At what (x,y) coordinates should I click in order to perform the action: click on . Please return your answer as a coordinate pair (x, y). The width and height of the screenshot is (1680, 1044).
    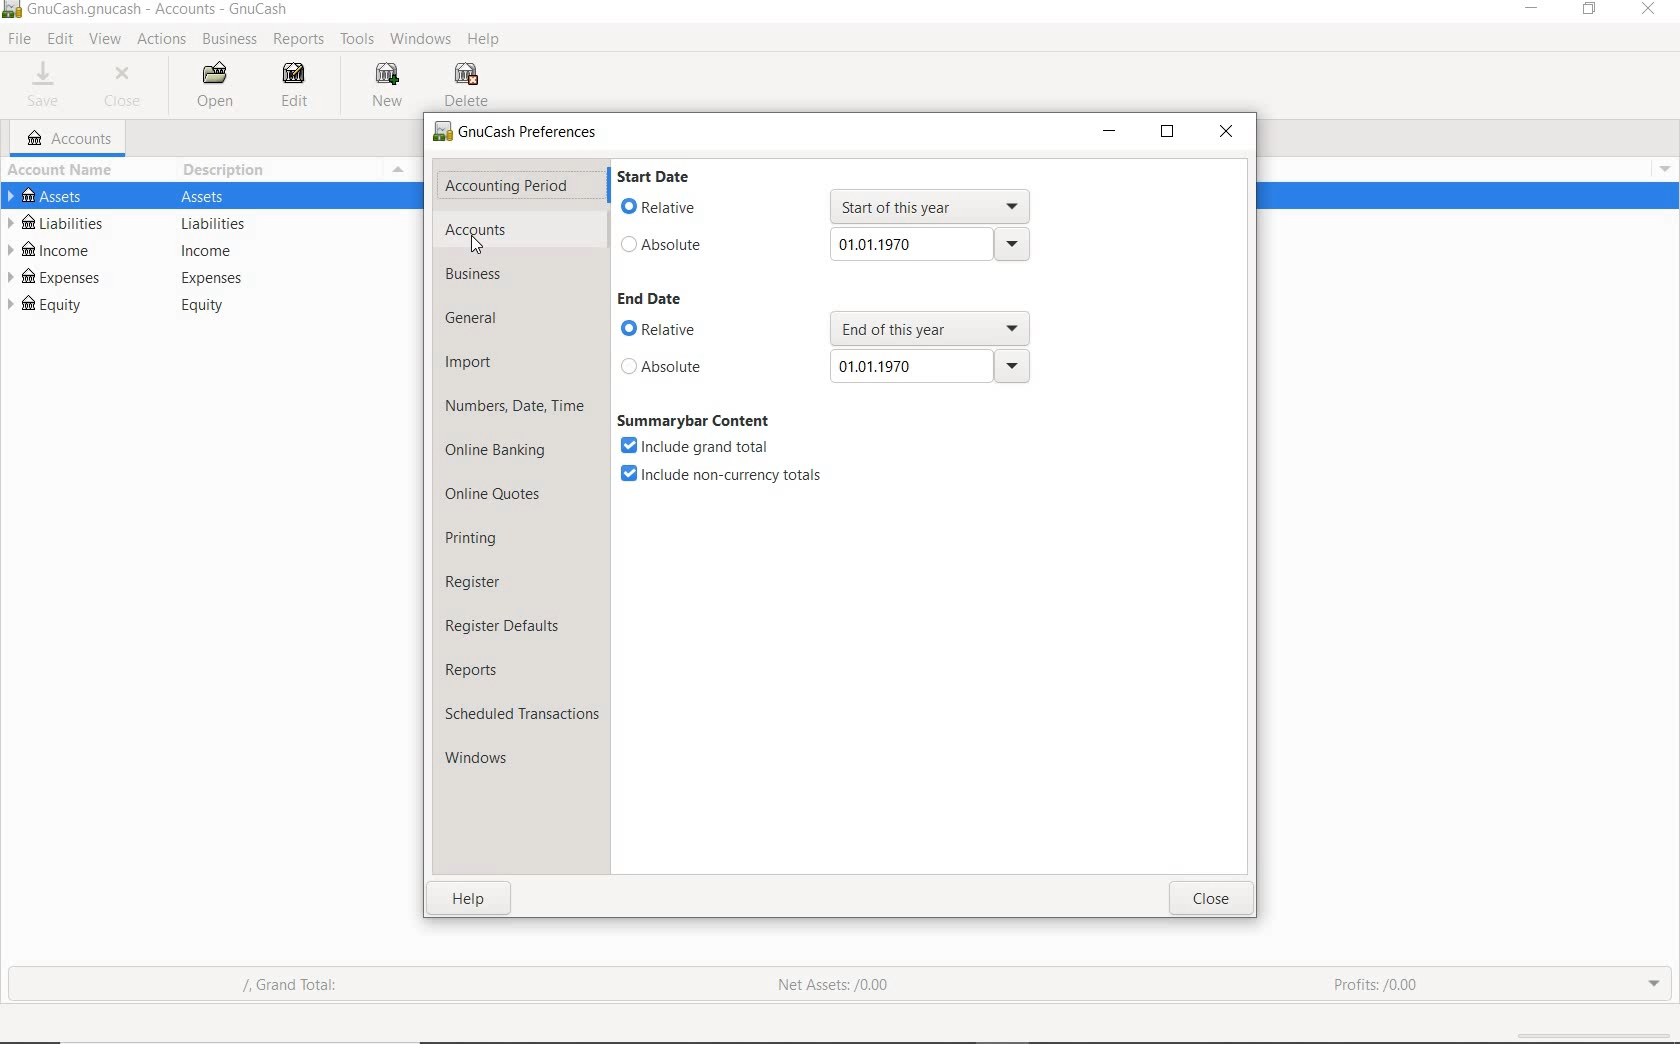
    Looking at the image, I should click on (213, 308).